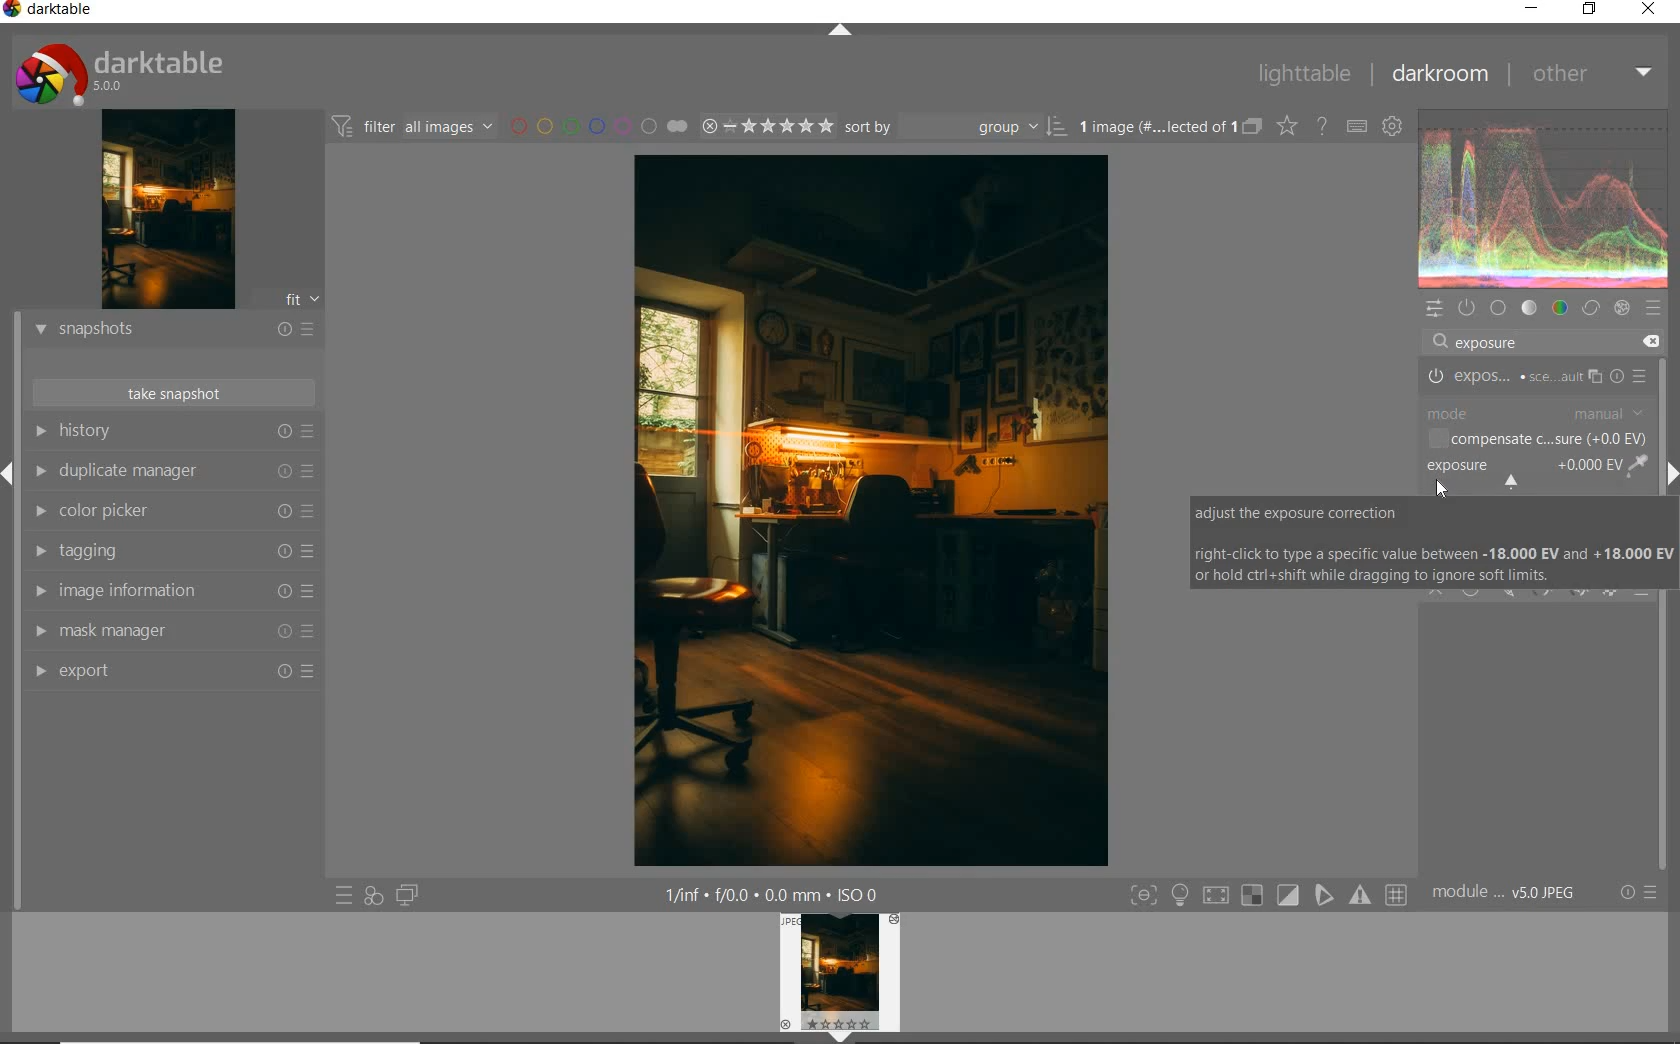  I want to click on display a second darkroom image below, so click(406, 893).